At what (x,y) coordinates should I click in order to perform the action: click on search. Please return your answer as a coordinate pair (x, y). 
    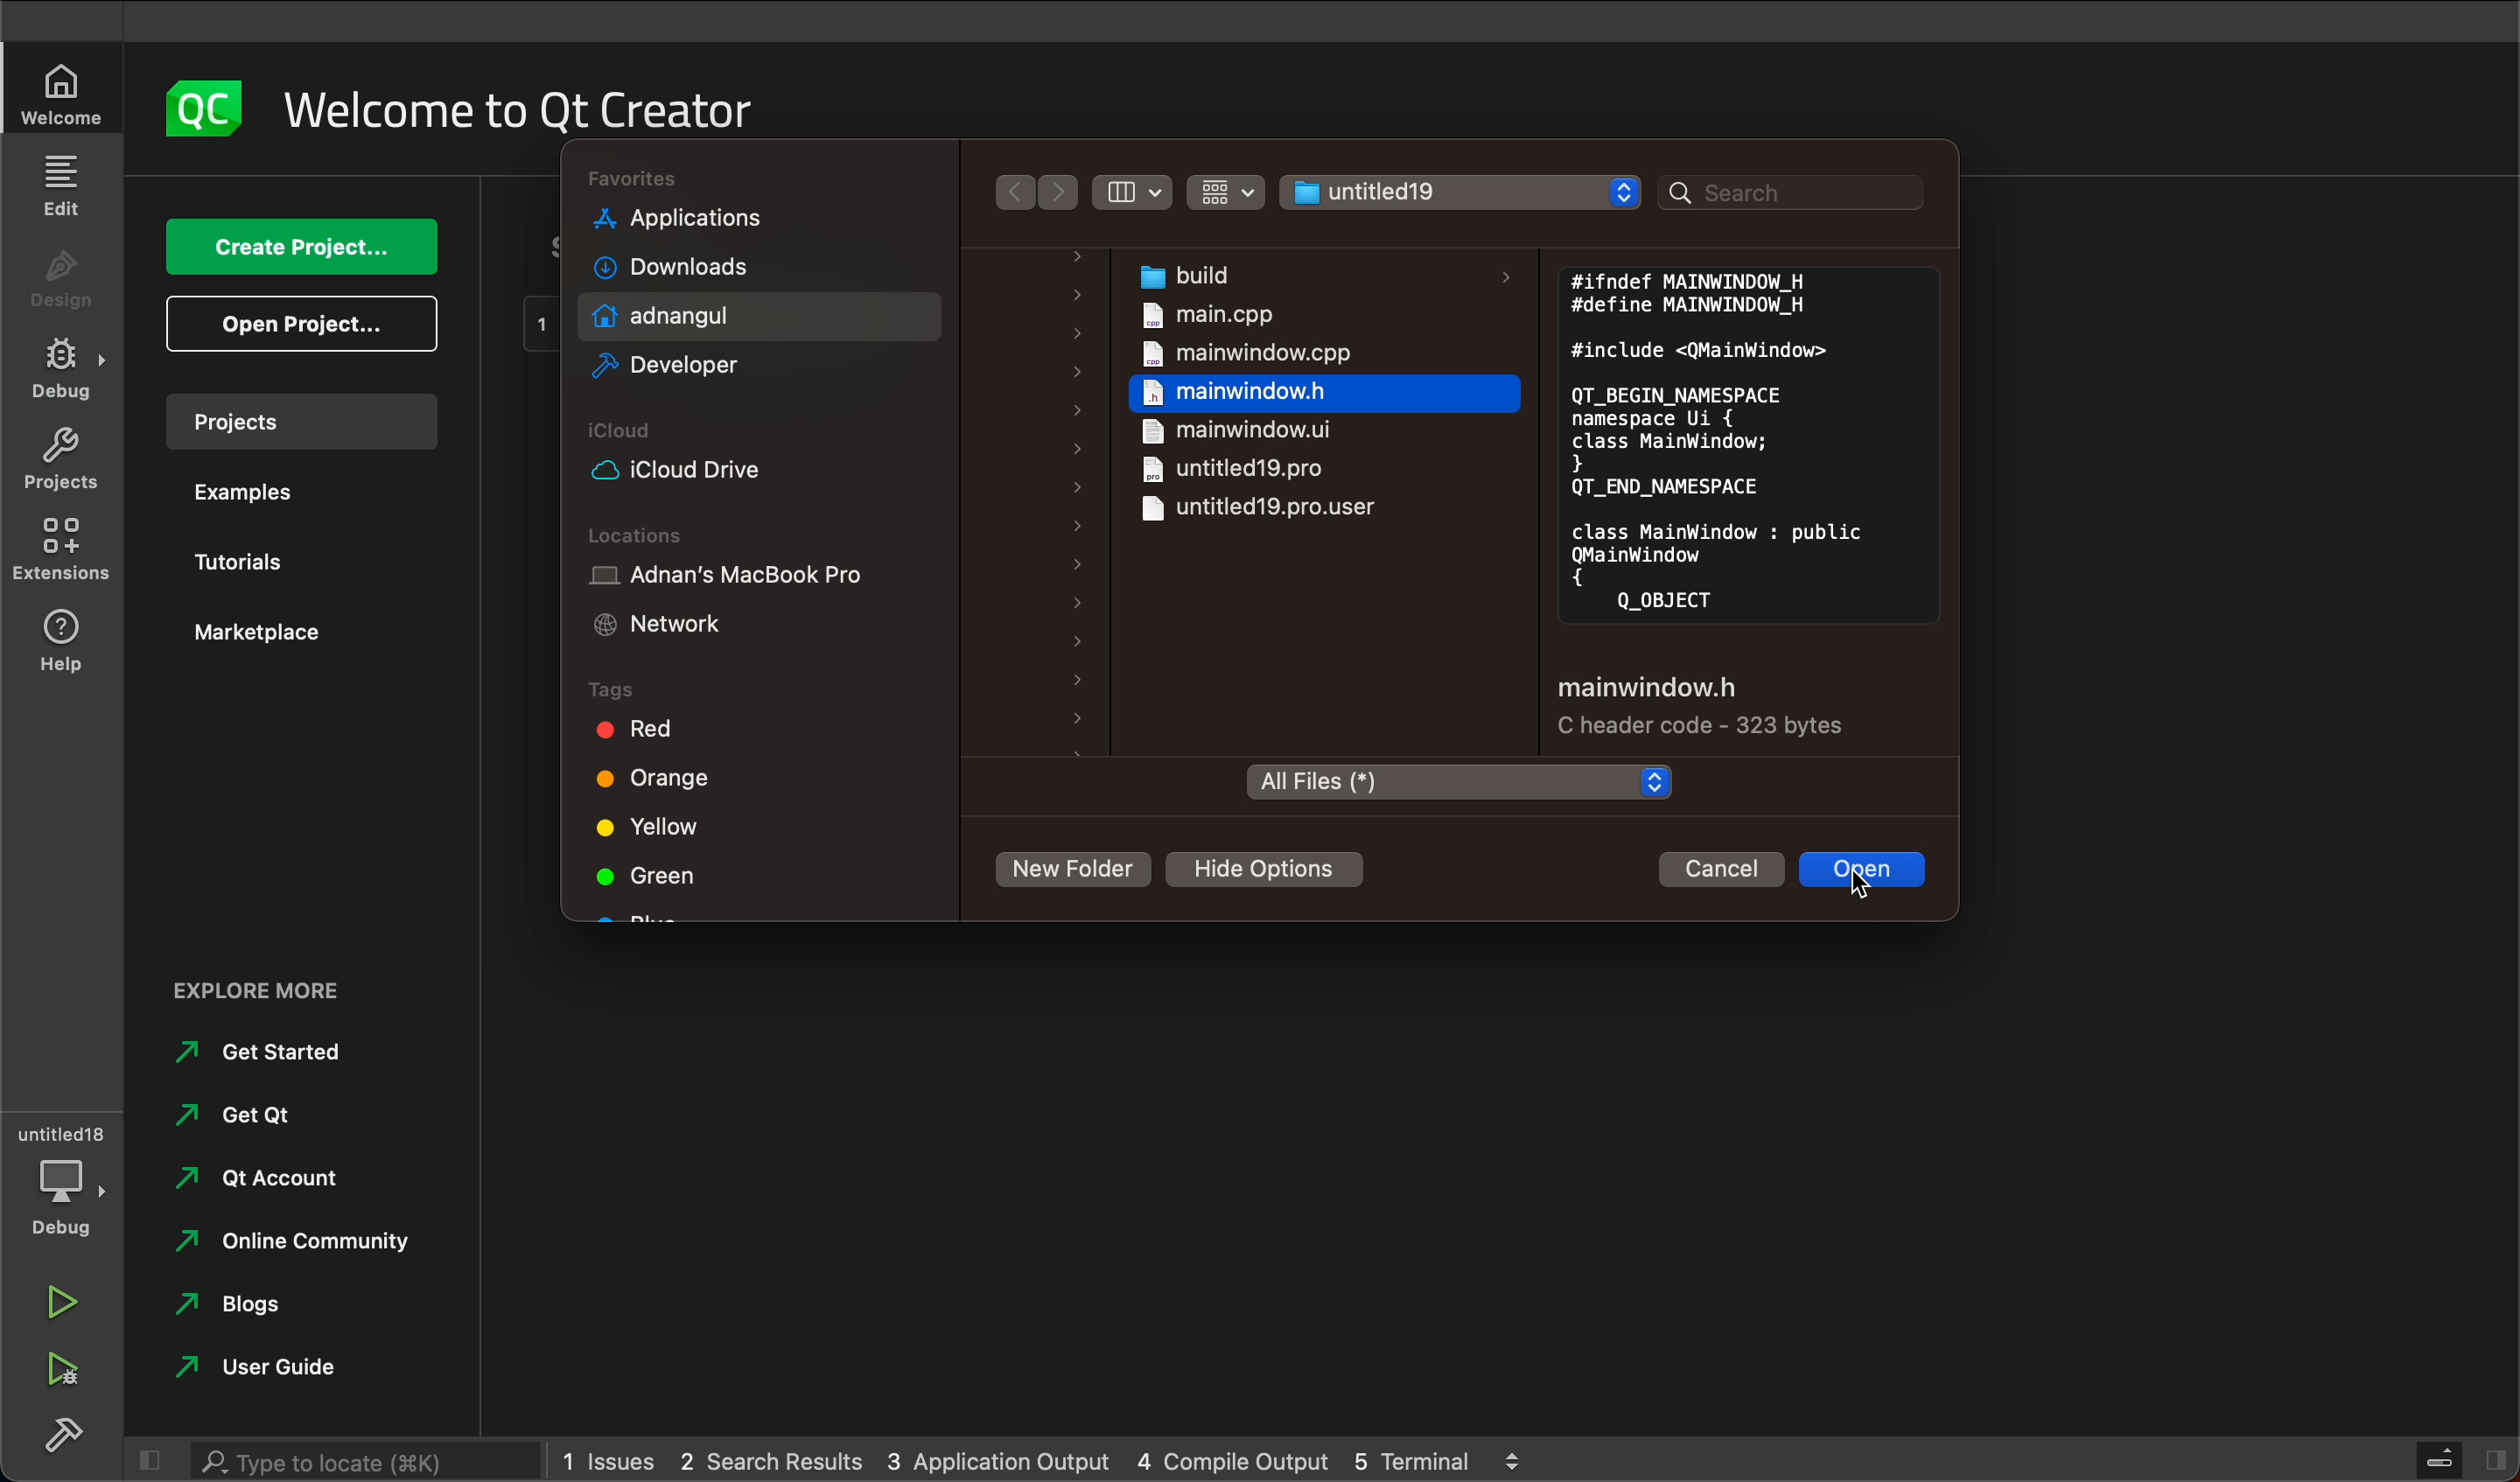
    Looking at the image, I should click on (1794, 194).